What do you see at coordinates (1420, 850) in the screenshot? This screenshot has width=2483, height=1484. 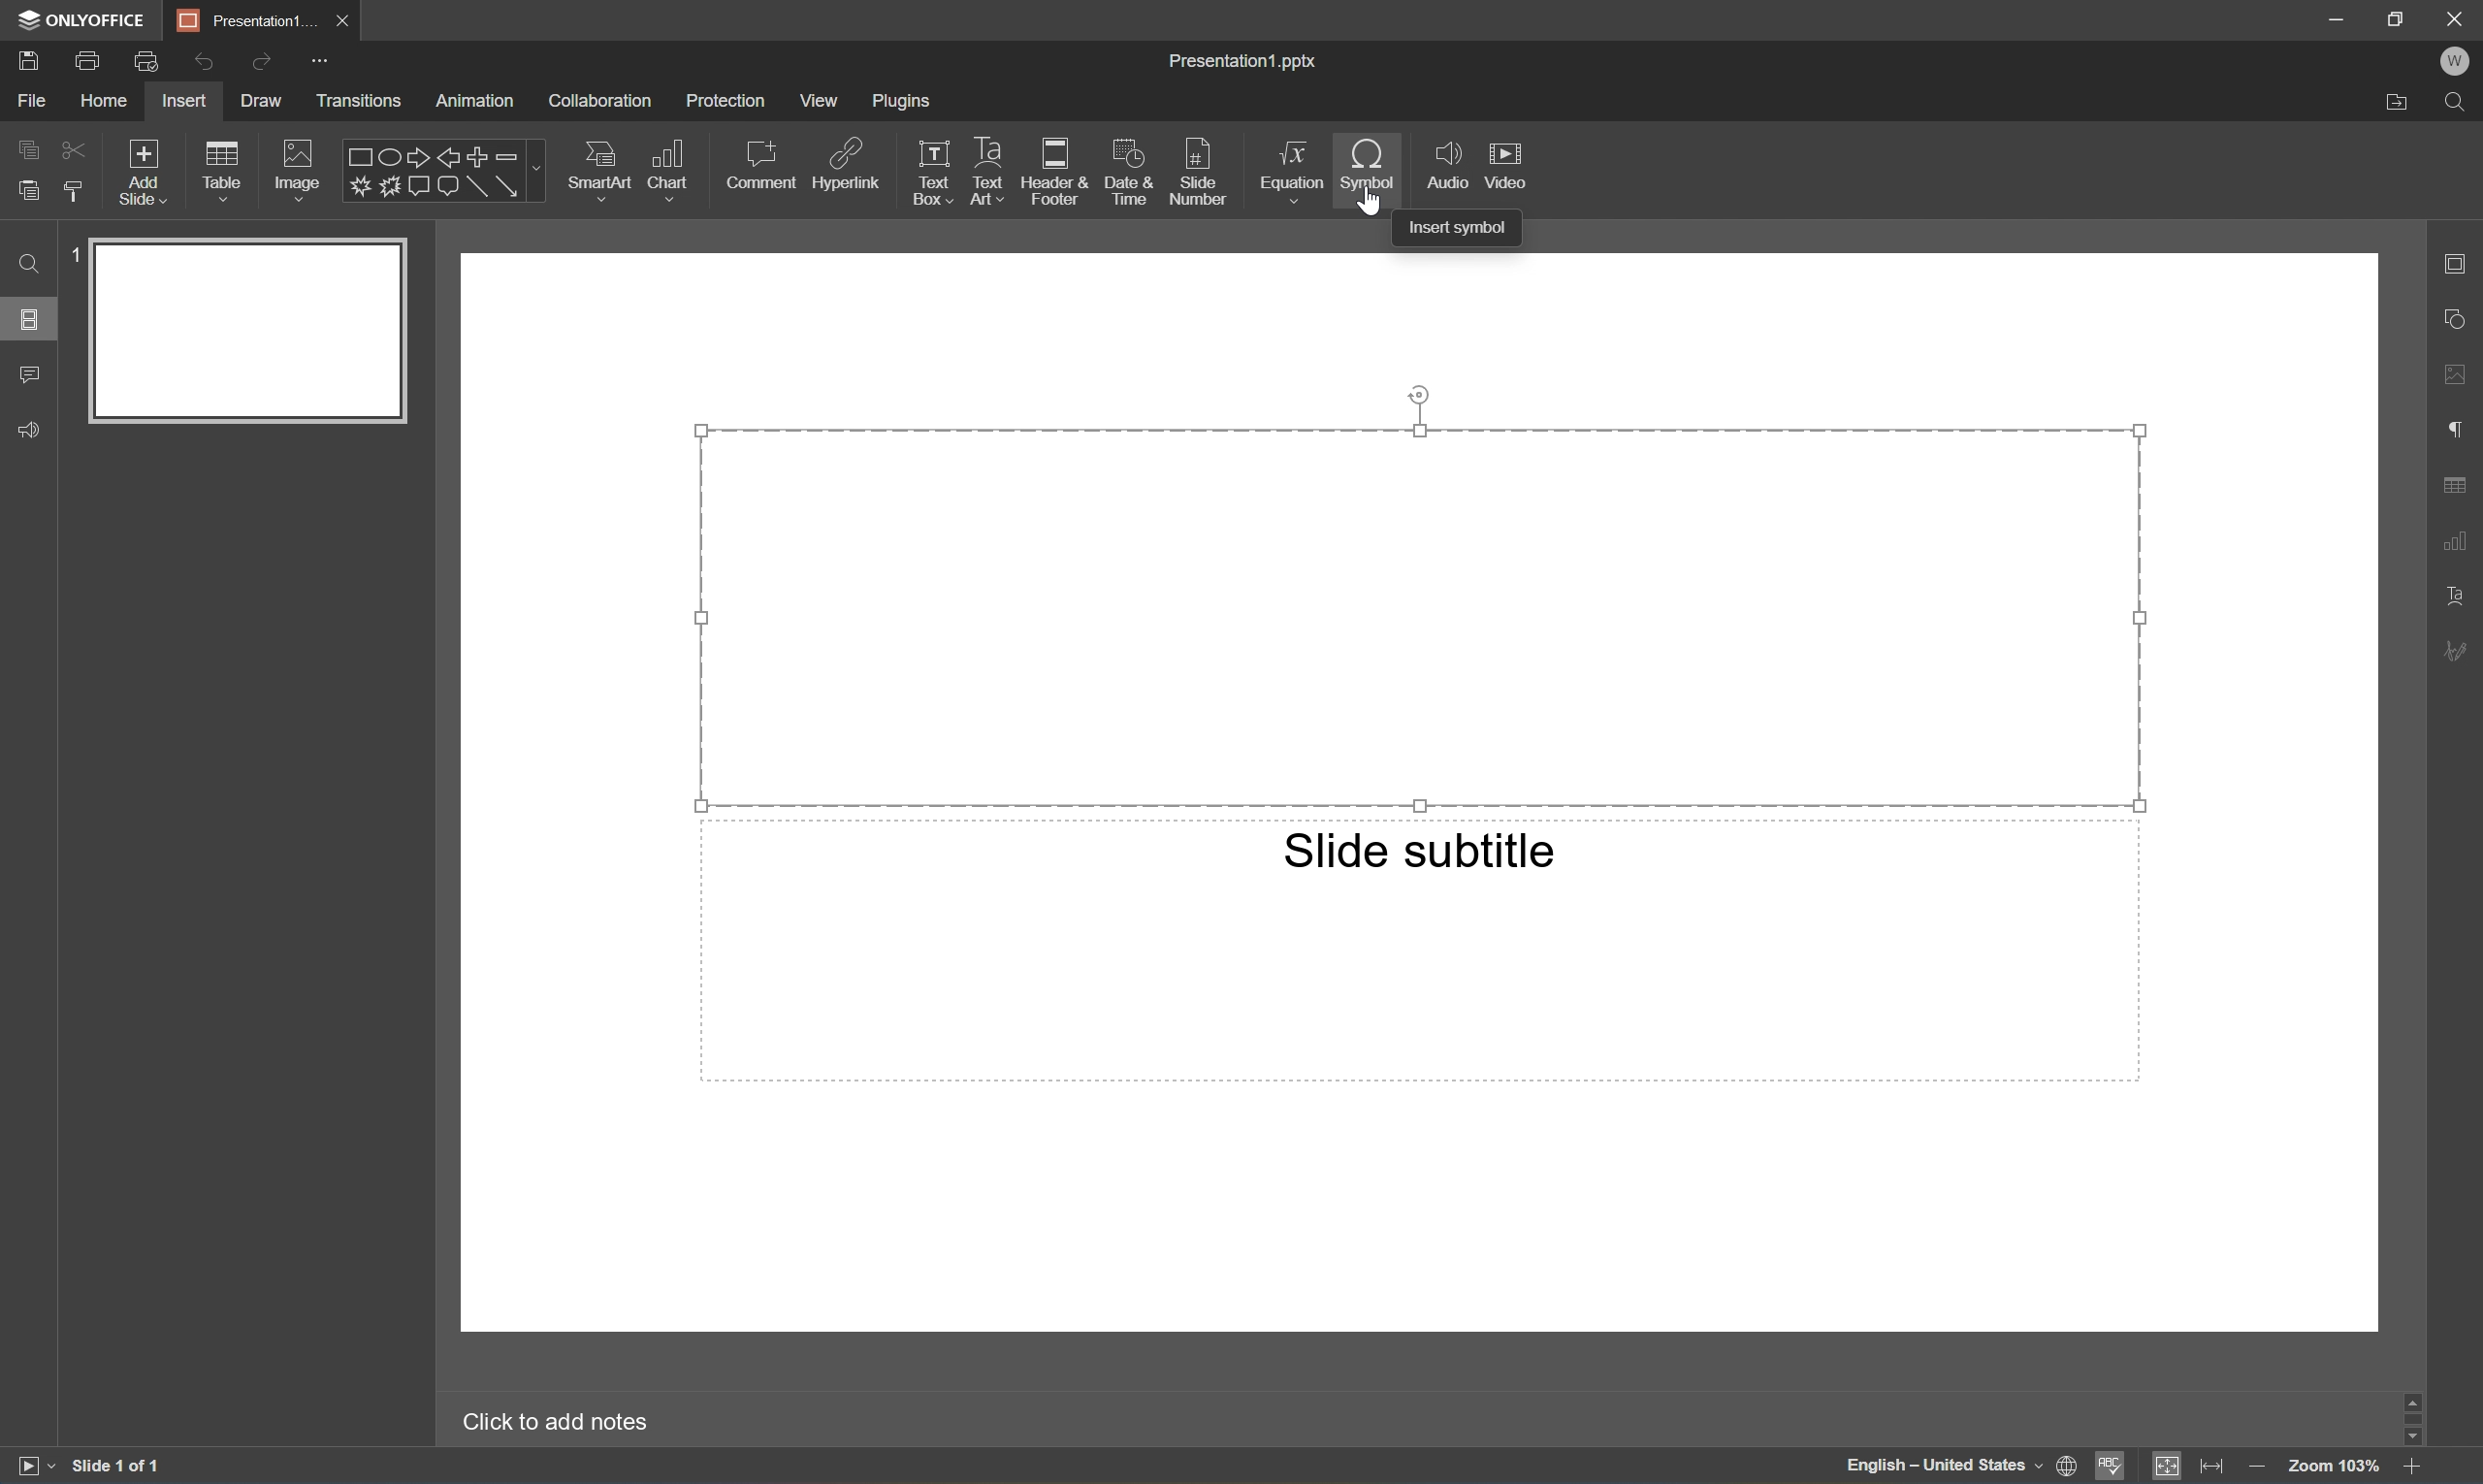 I see `Slide subtitle` at bounding box center [1420, 850].